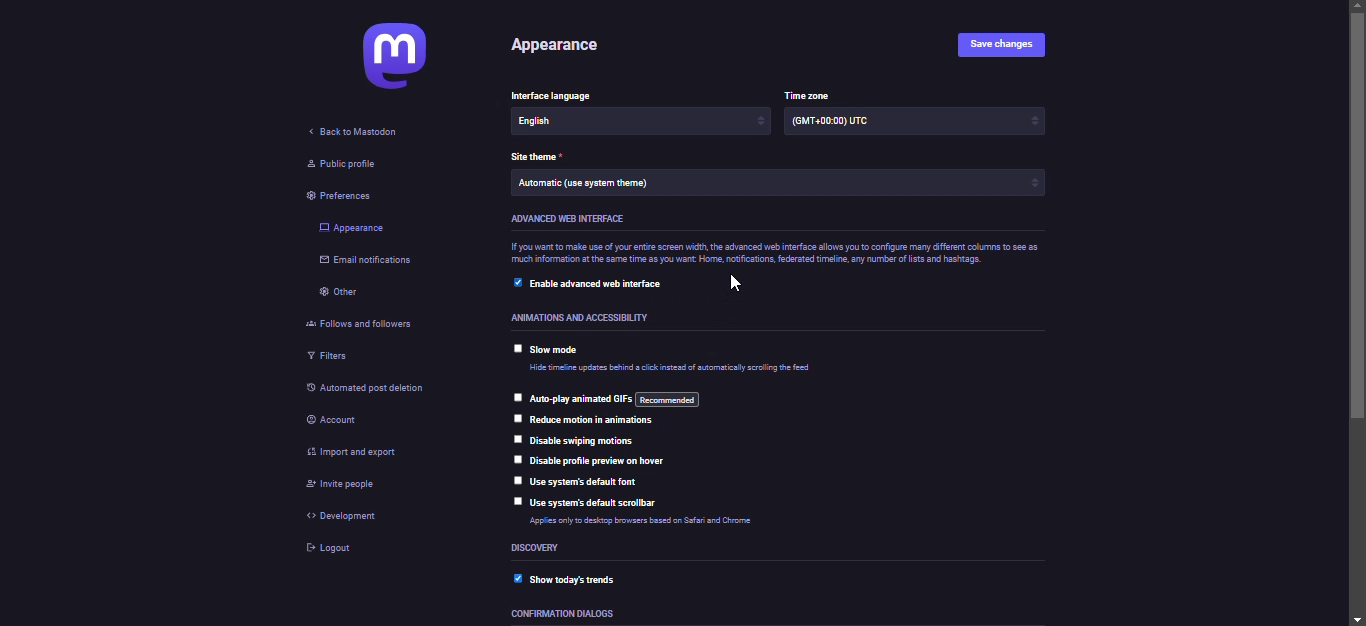 The height and width of the screenshot is (626, 1366). Describe the element at coordinates (514, 479) in the screenshot. I see `click to select` at that location.